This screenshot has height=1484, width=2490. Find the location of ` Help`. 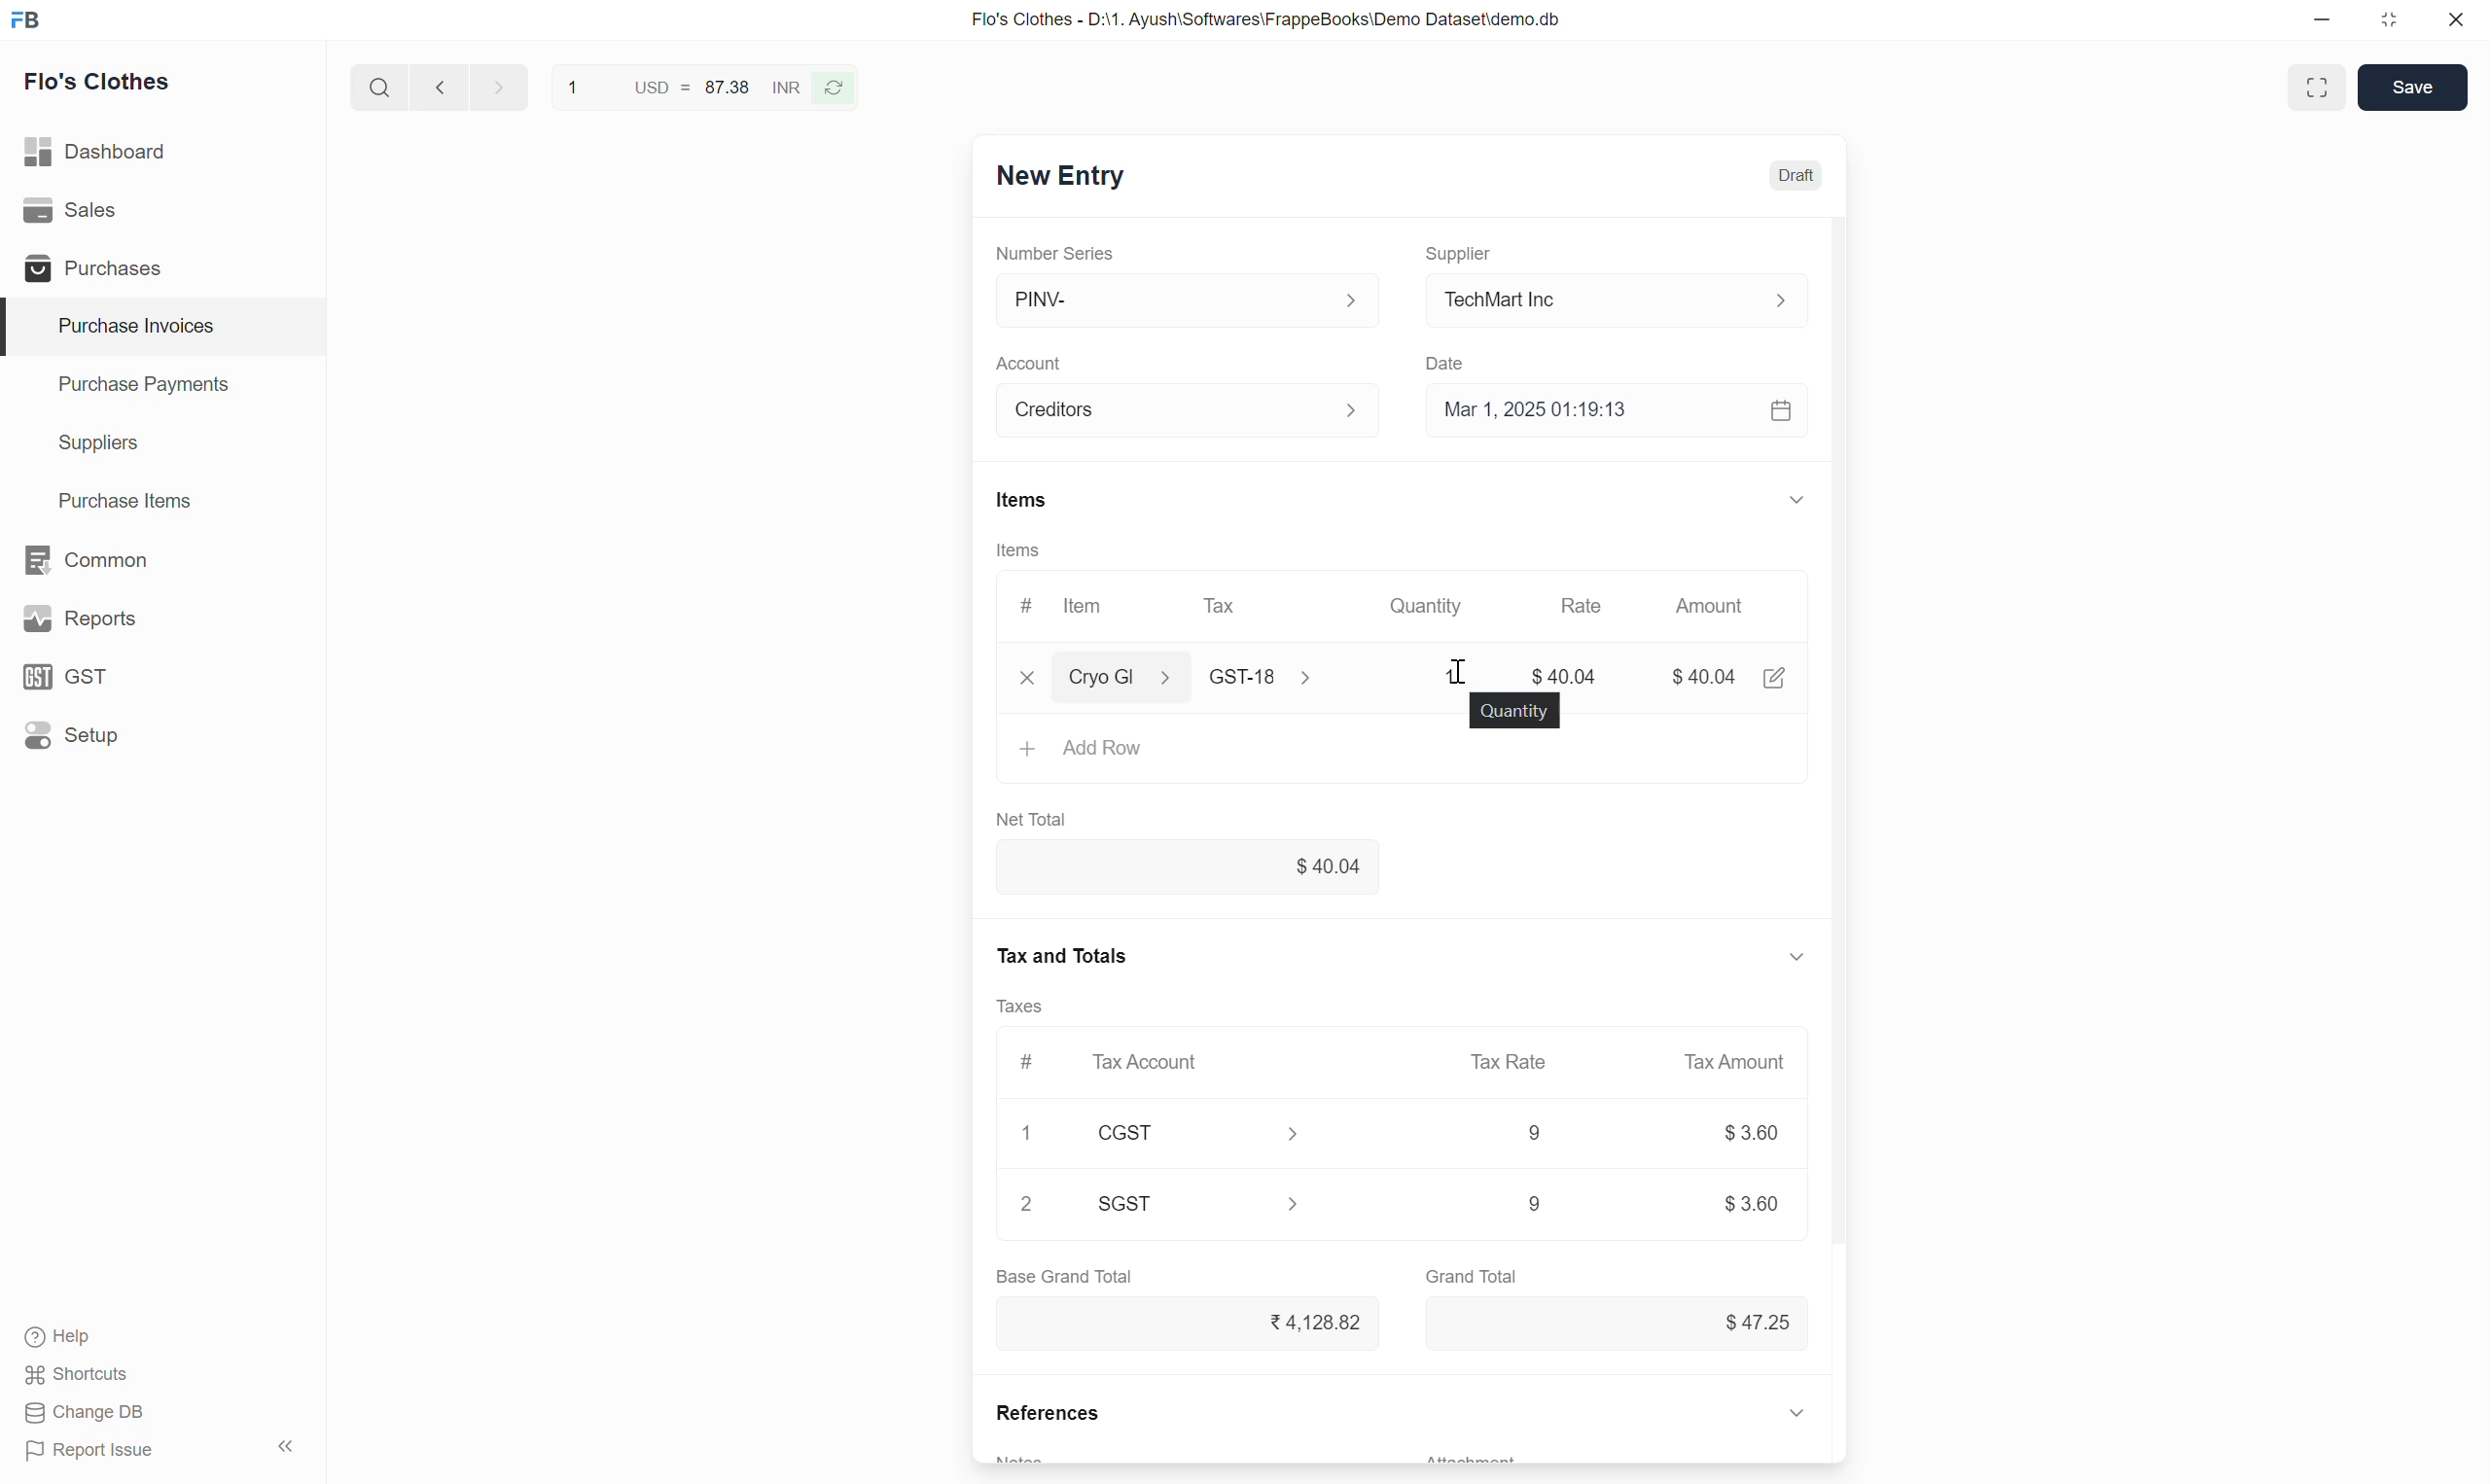

 Help is located at coordinates (81, 1339).